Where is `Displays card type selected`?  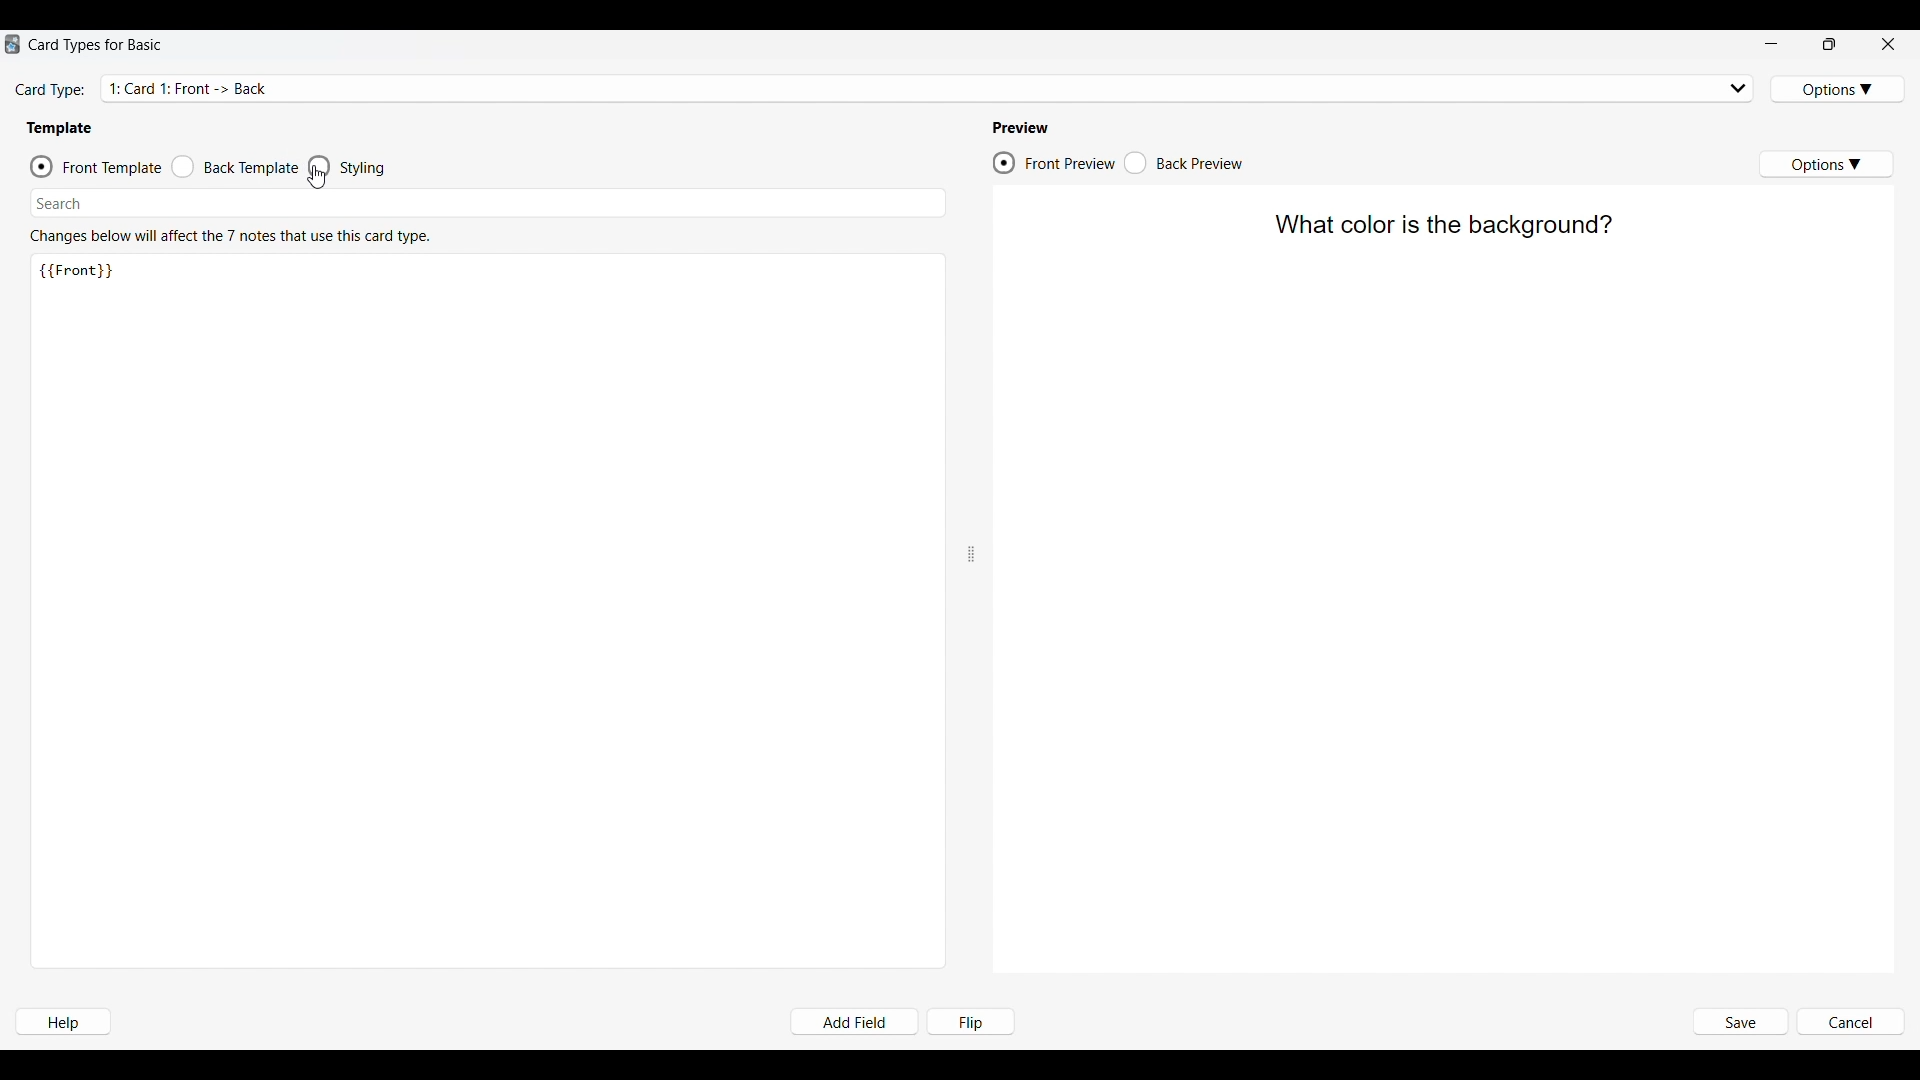
Displays card type selected is located at coordinates (930, 87).